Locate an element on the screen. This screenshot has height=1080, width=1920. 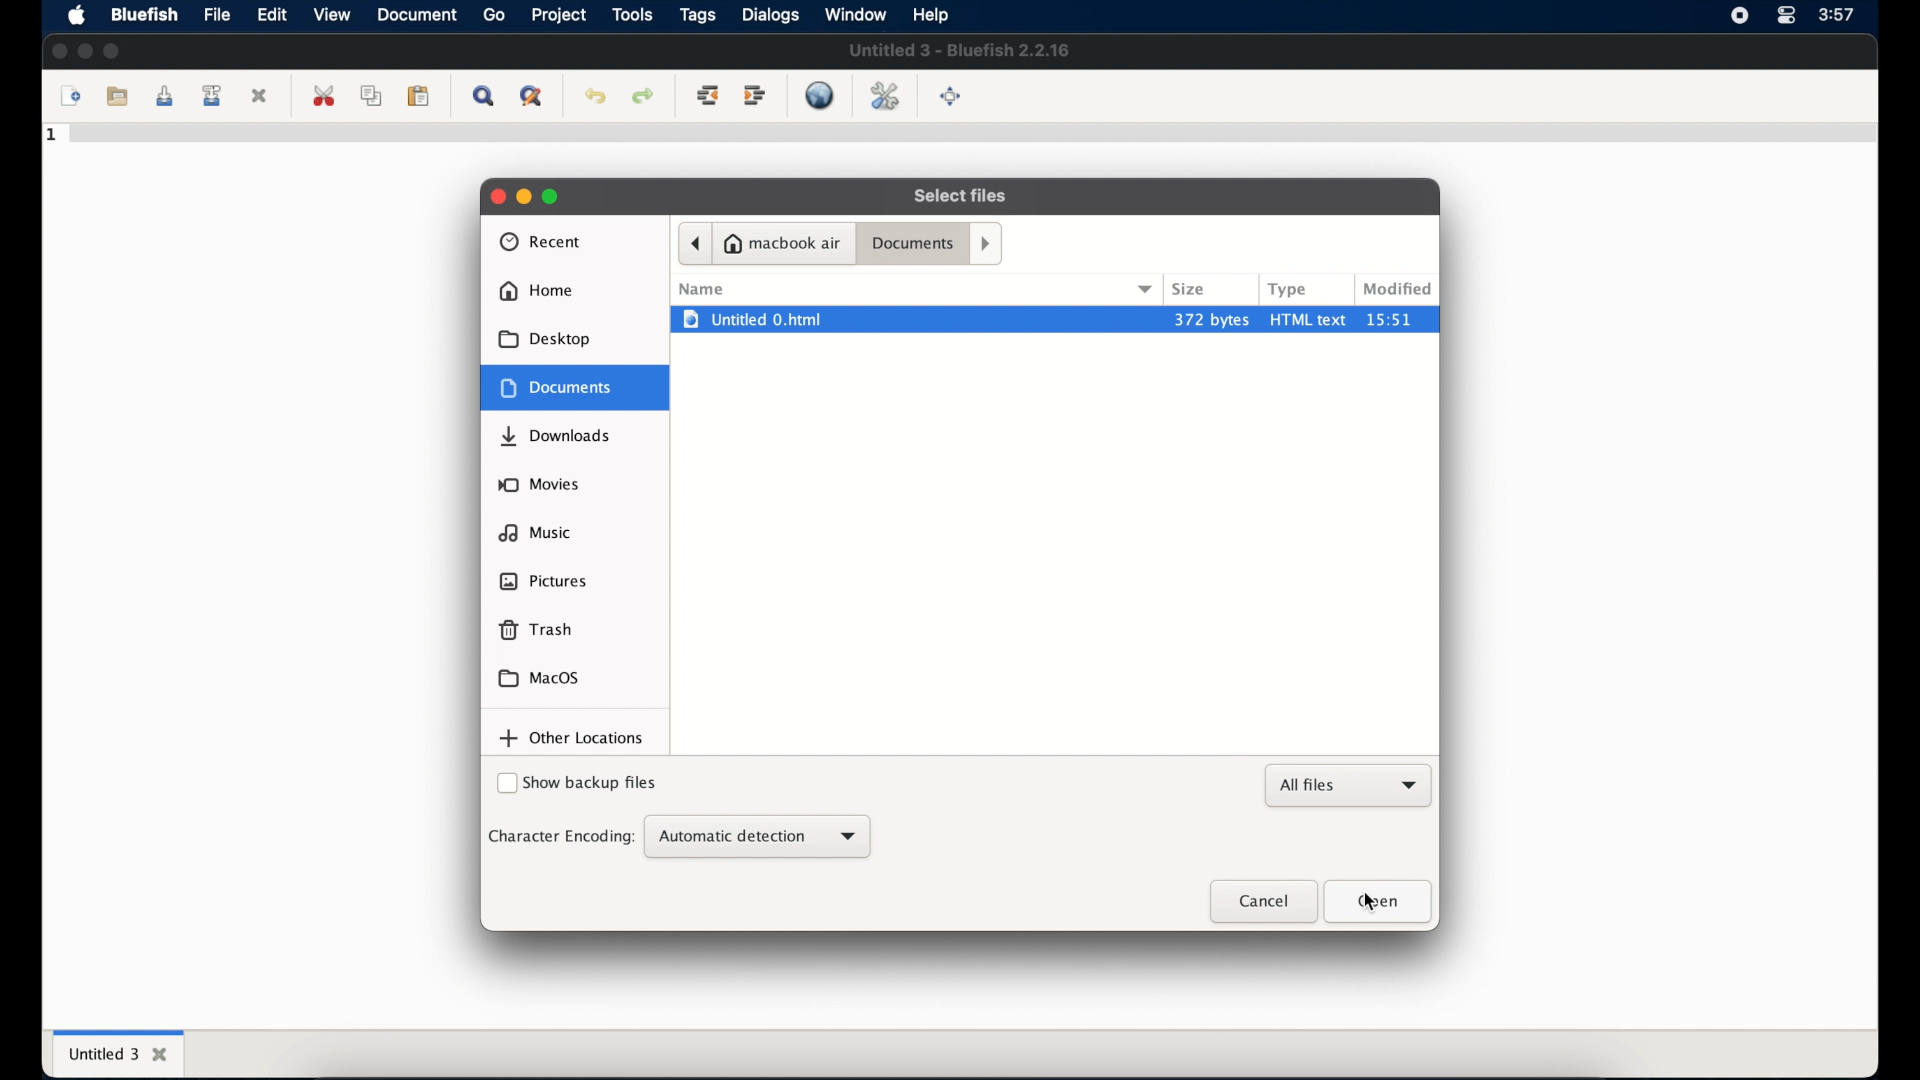
dropdown menu is located at coordinates (1147, 288).